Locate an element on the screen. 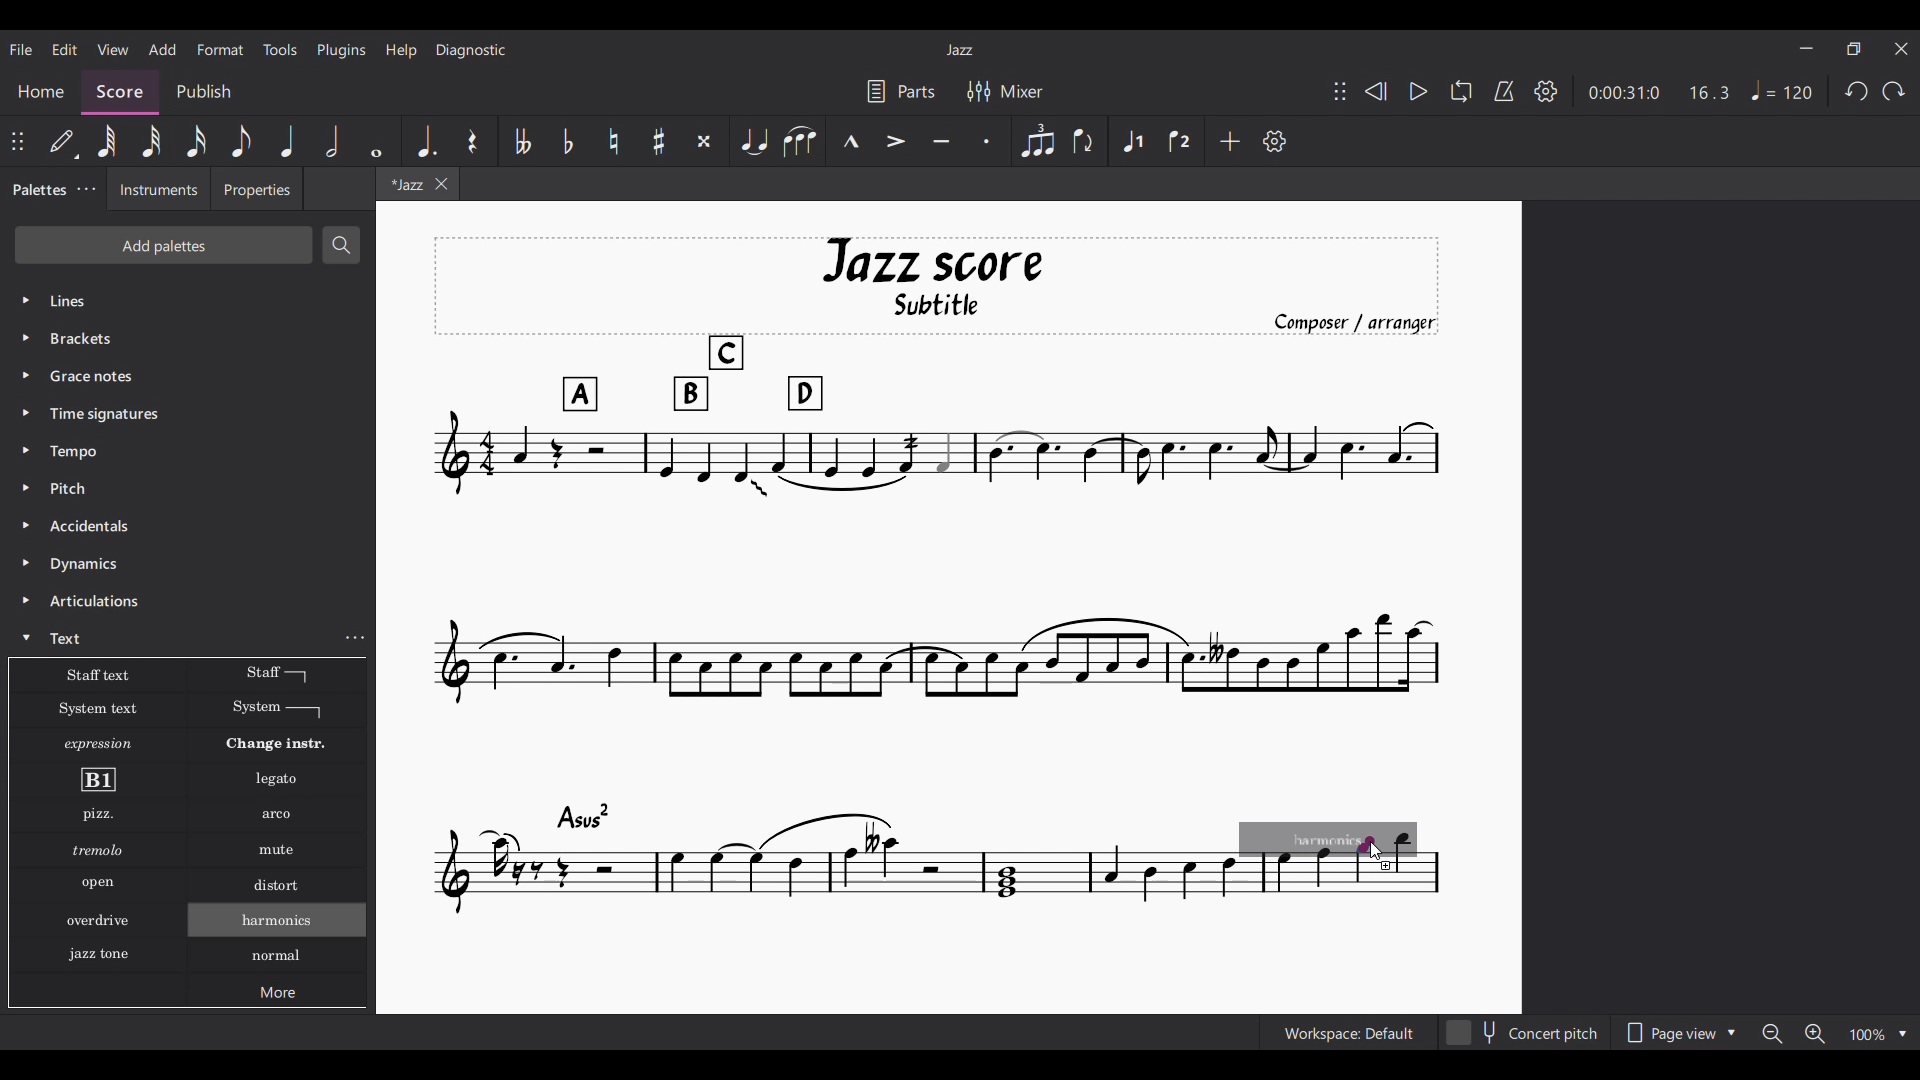  Preview of current selection is located at coordinates (1339, 861).